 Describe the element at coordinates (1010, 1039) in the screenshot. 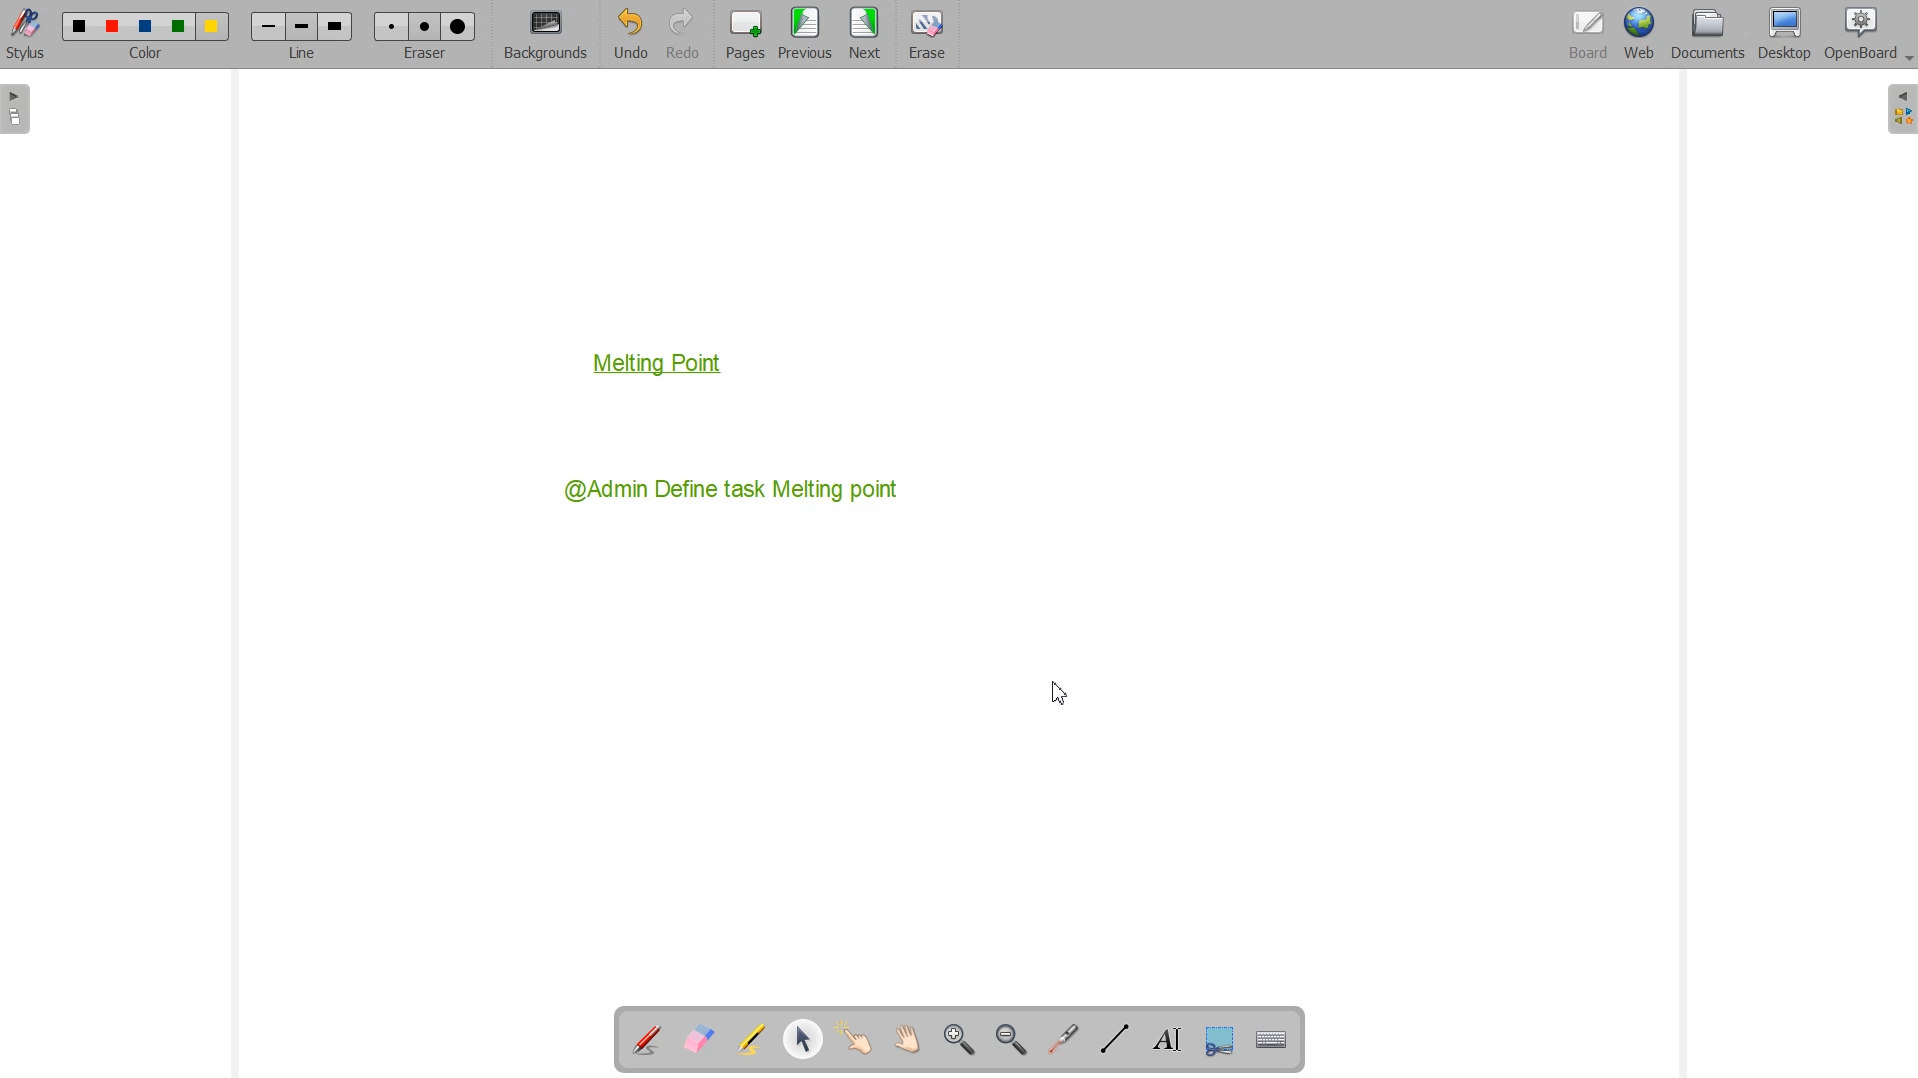

I see `Zoom Out` at that location.